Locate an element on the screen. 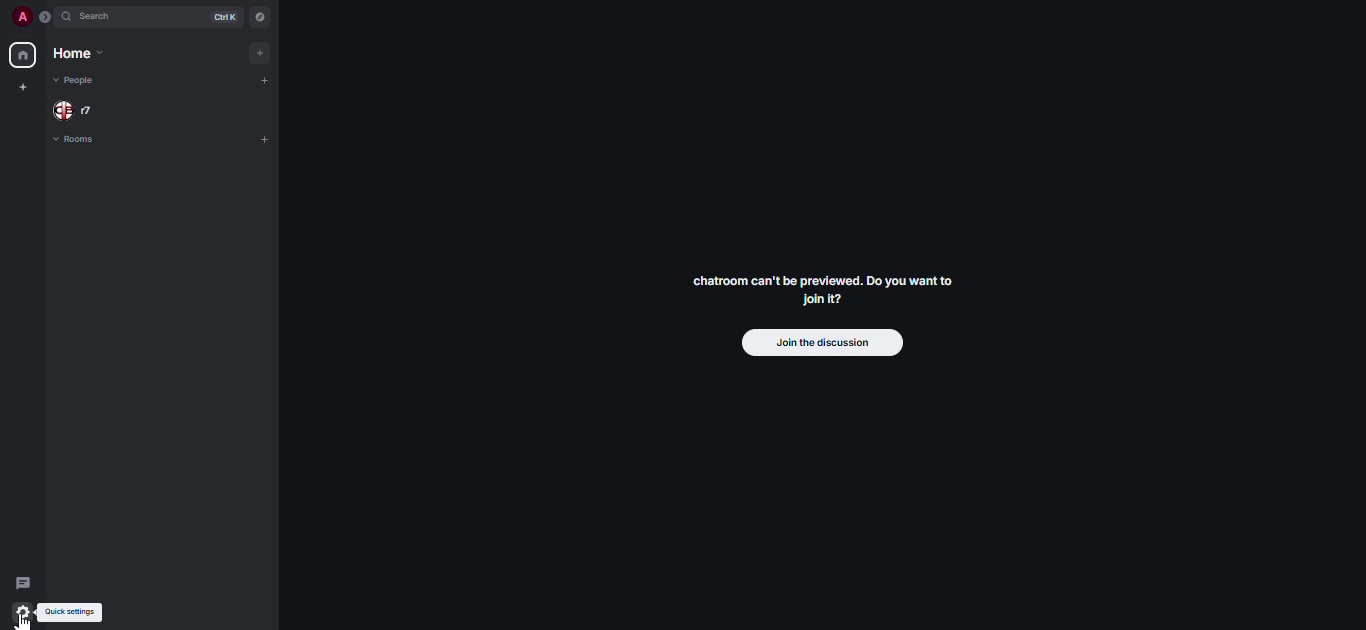  people is located at coordinates (88, 109).